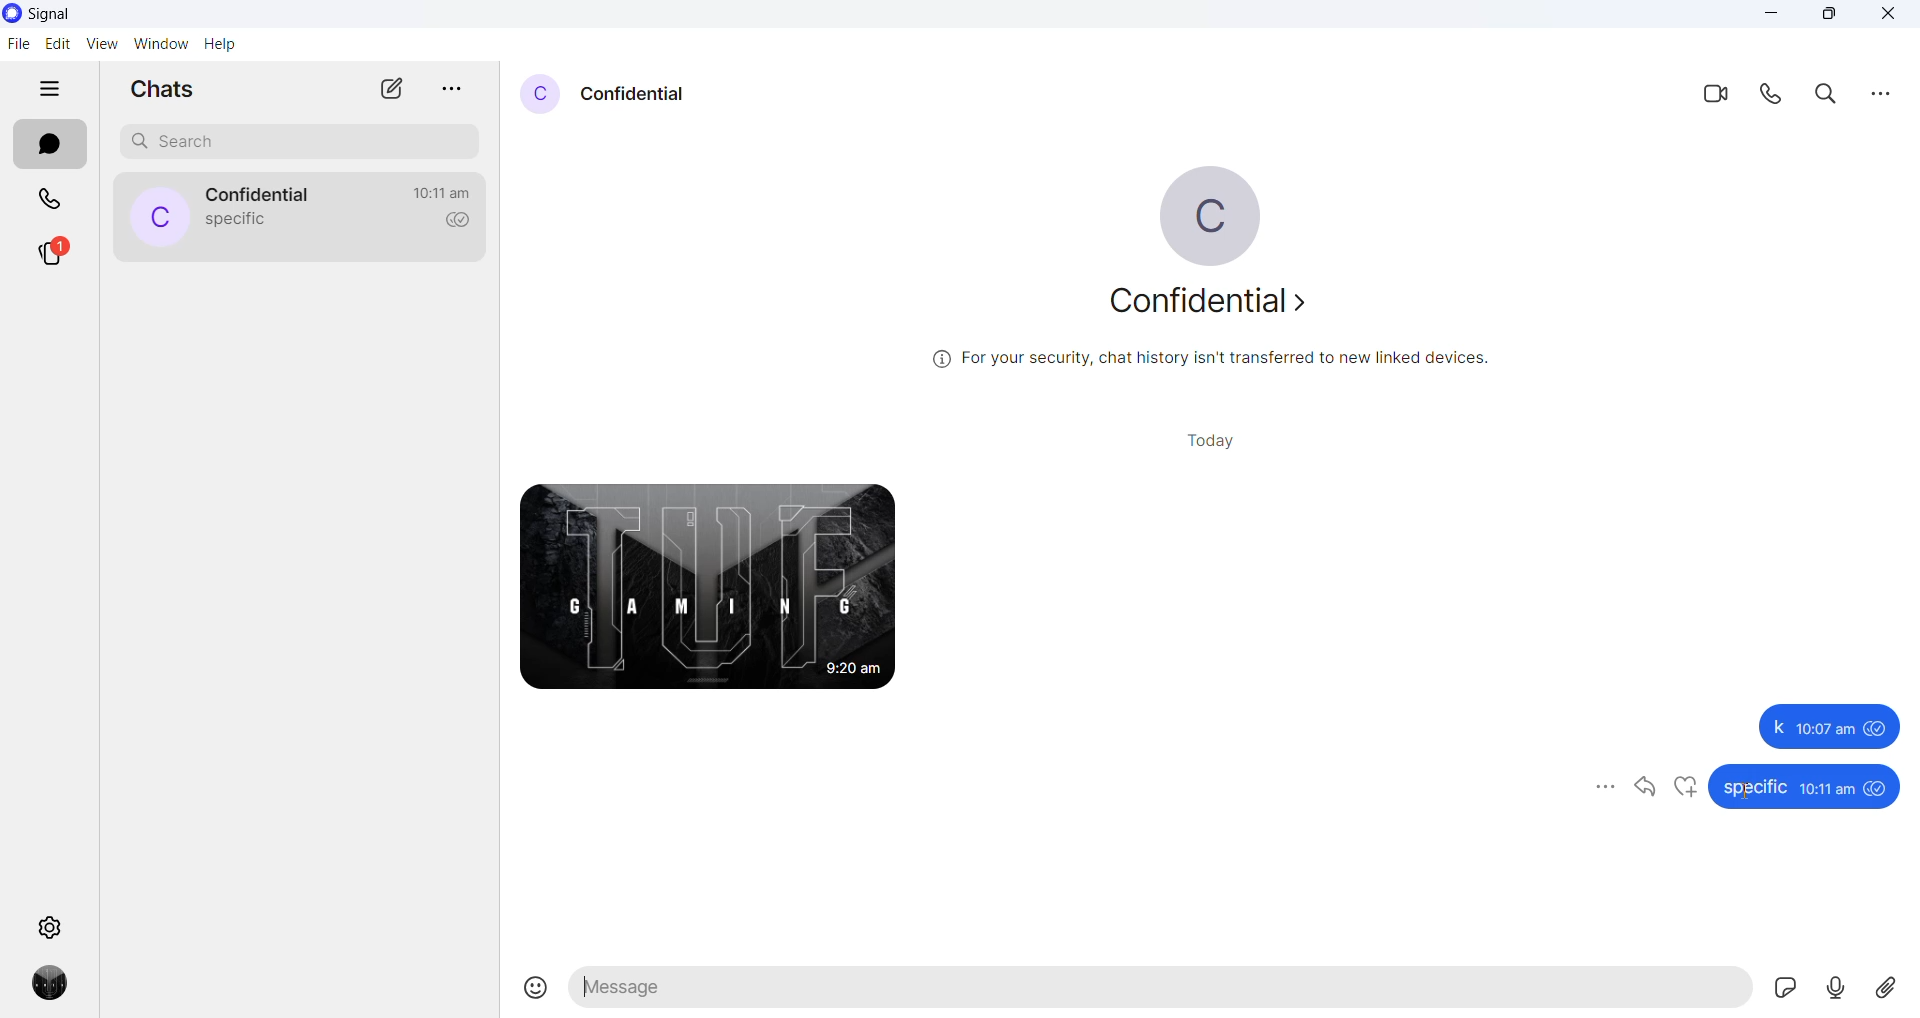 The height and width of the screenshot is (1018, 1920). What do you see at coordinates (1881, 96) in the screenshot?
I see `more options` at bounding box center [1881, 96].